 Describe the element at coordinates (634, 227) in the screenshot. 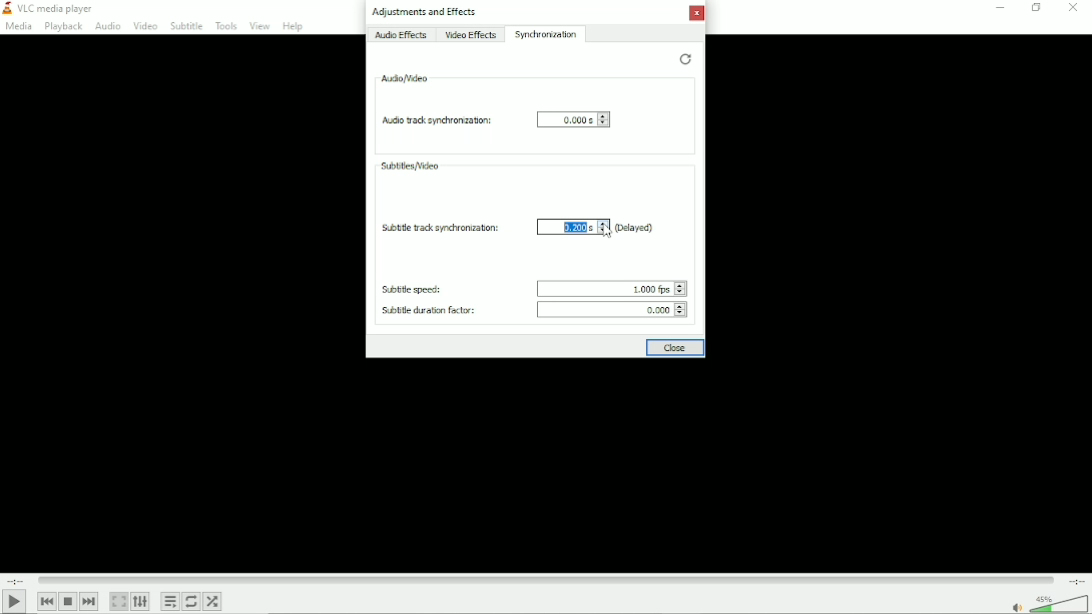

I see `(Delayed)` at that location.